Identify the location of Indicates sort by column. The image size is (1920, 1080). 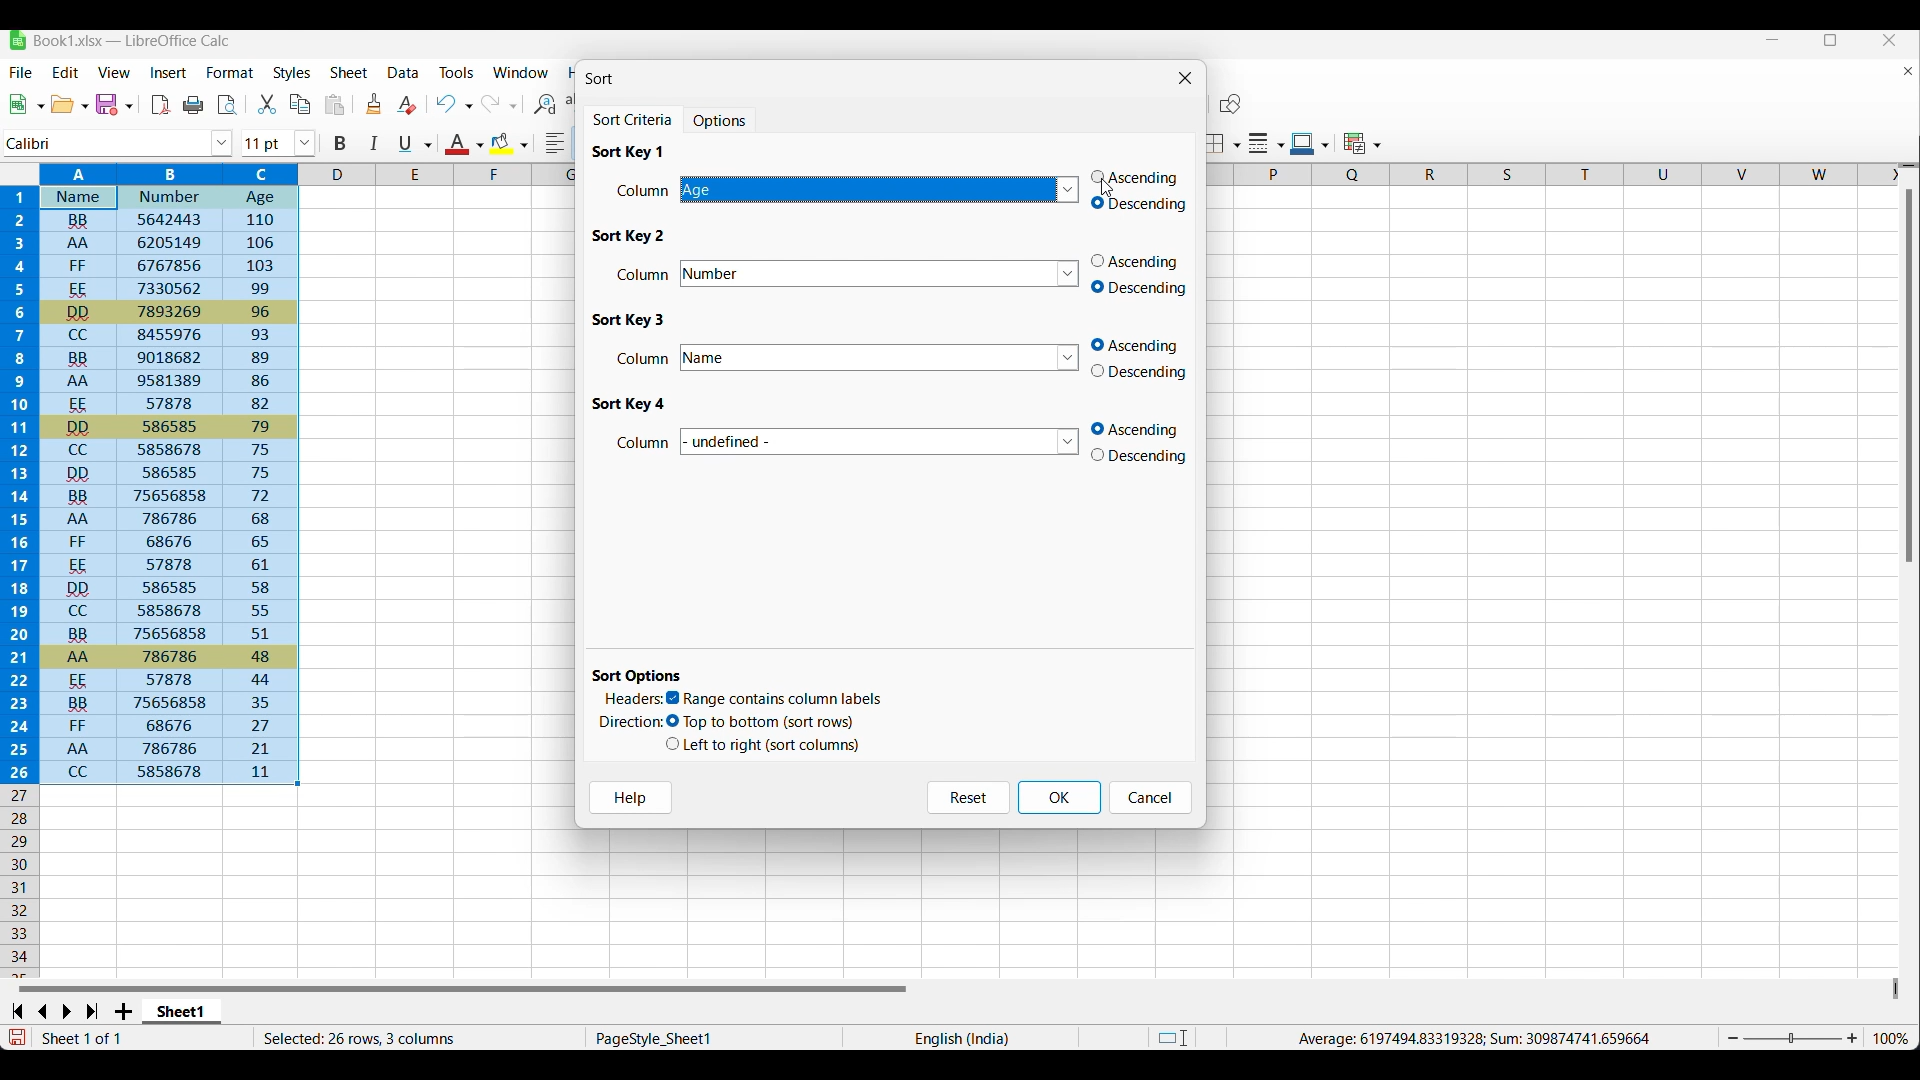
(643, 358).